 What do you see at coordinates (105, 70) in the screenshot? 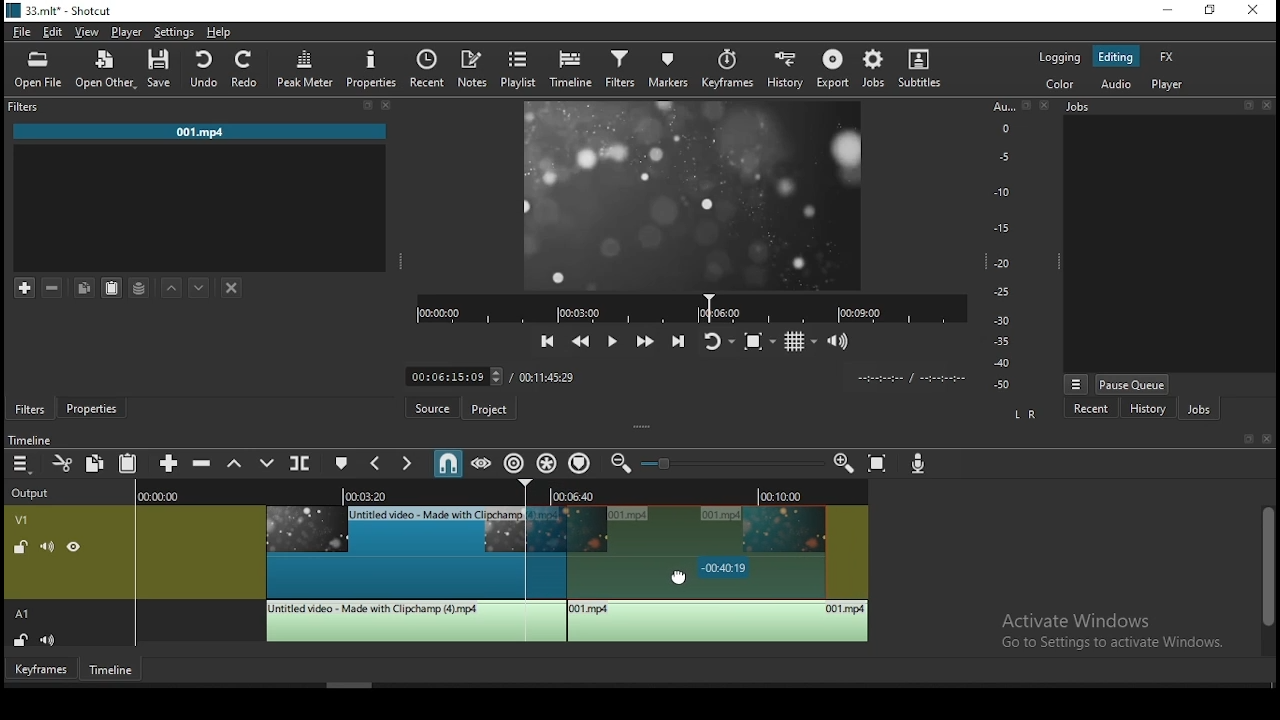
I see `open other` at bounding box center [105, 70].